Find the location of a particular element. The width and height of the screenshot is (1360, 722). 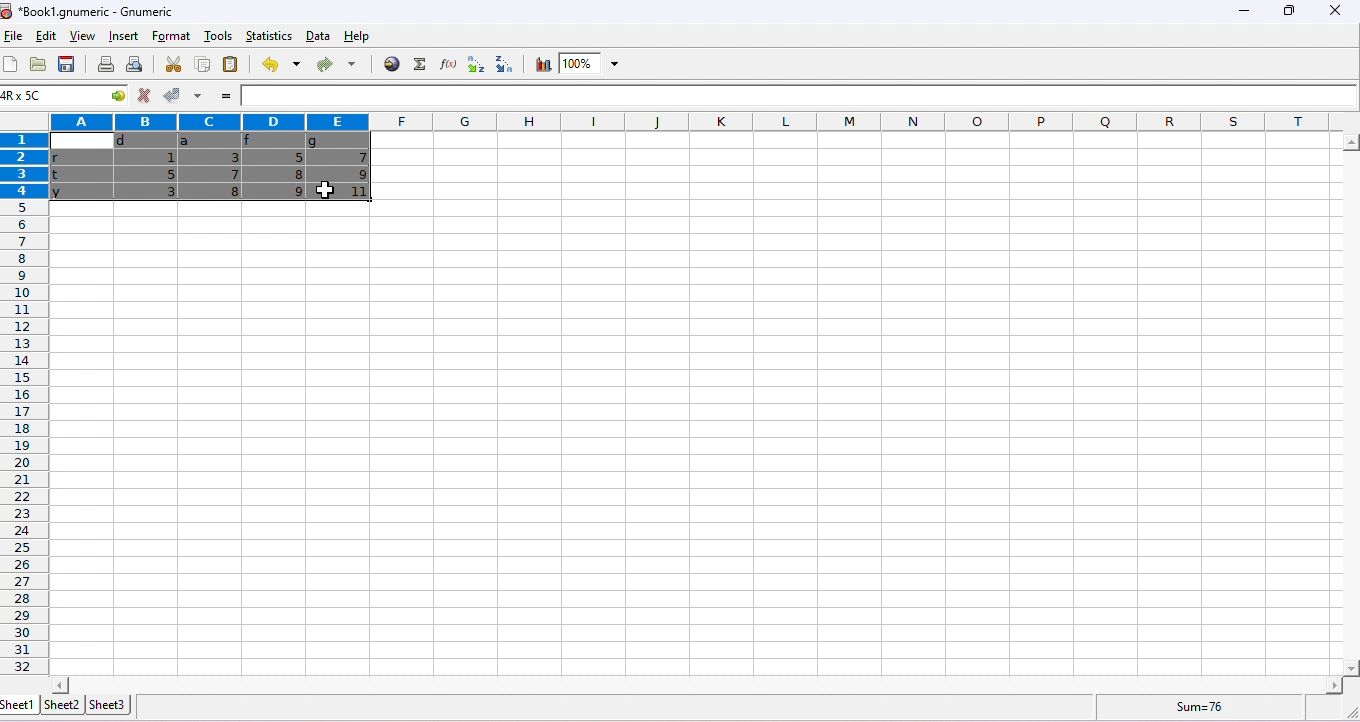

accept multiple changes is located at coordinates (196, 96).